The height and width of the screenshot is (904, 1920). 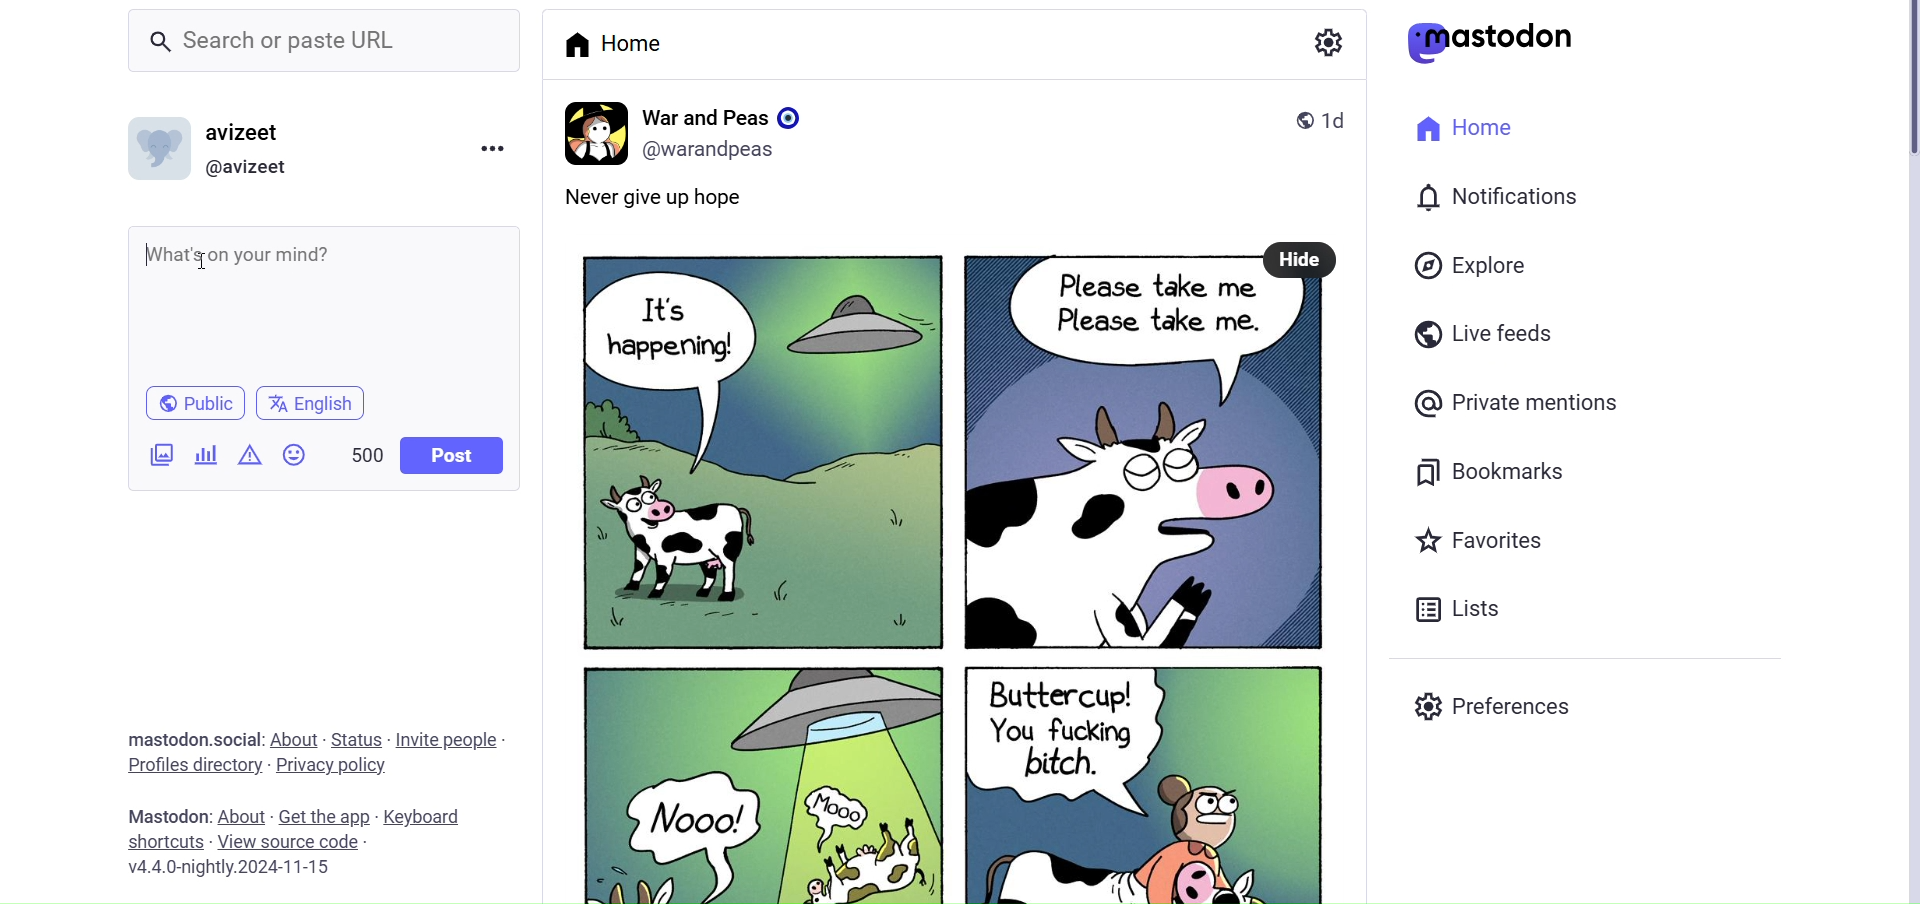 What do you see at coordinates (163, 152) in the screenshot?
I see `Profile Picture` at bounding box center [163, 152].